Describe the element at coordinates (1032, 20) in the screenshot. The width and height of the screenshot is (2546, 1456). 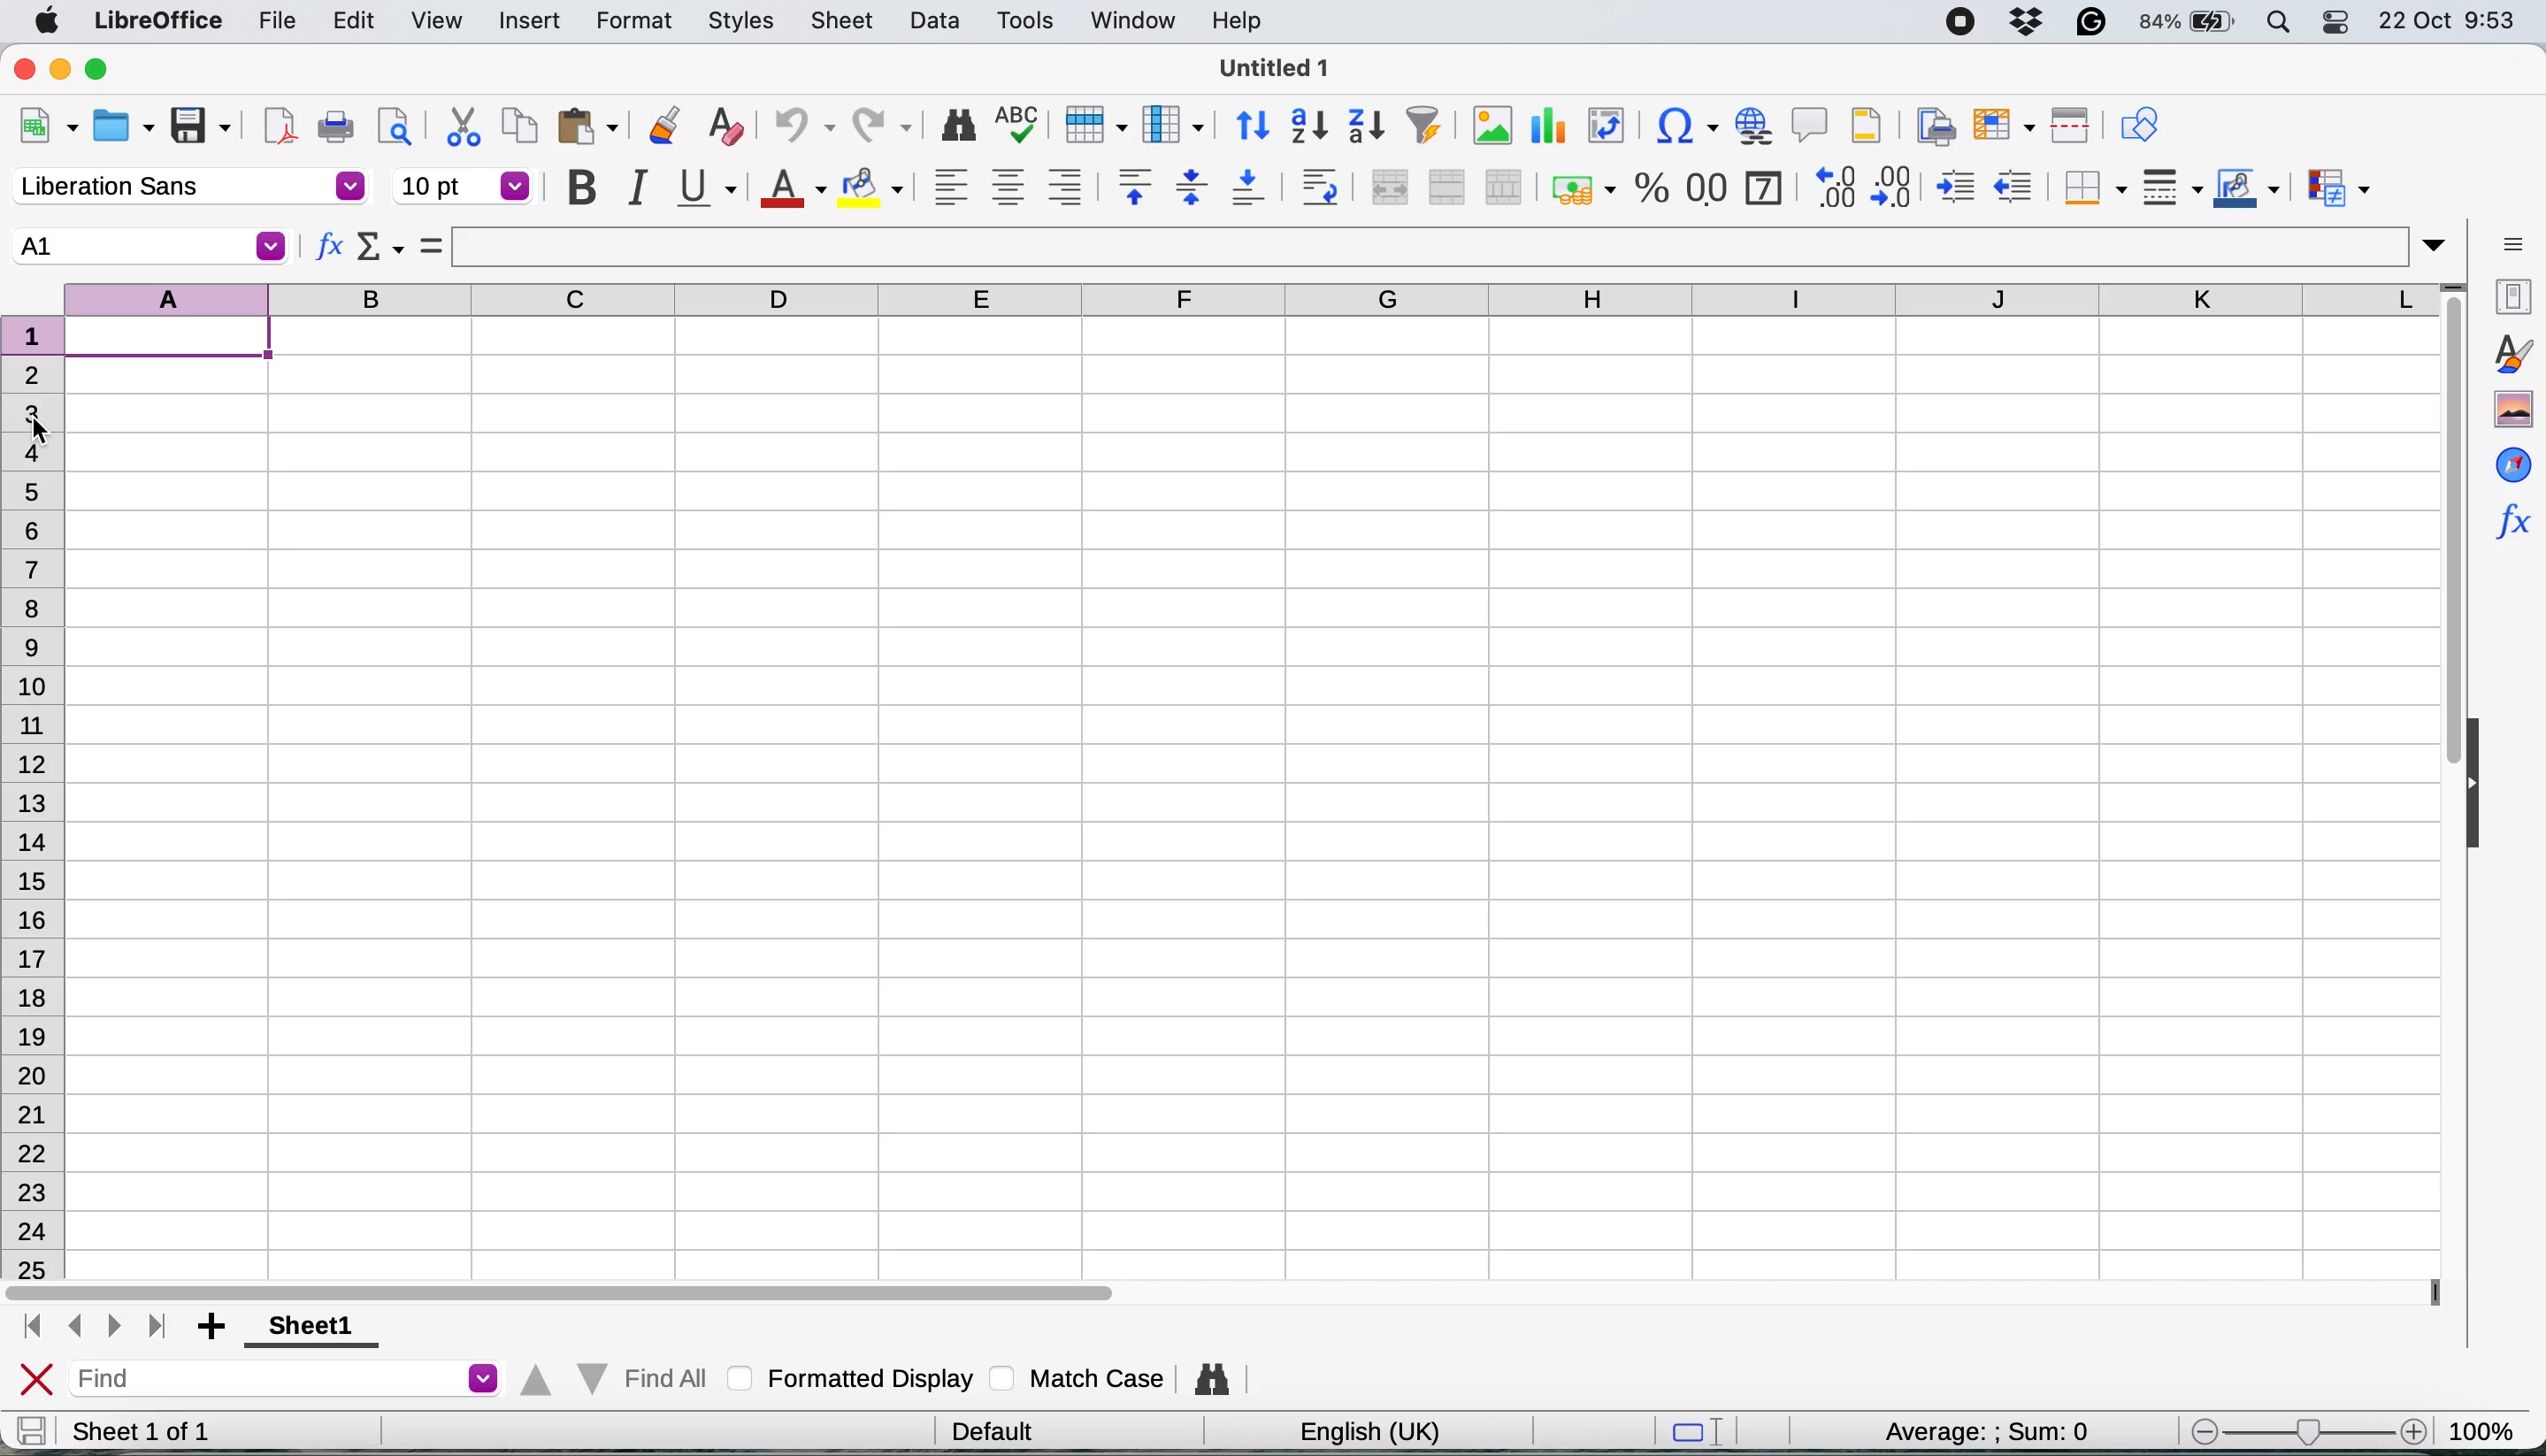
I see `tools` at that location.